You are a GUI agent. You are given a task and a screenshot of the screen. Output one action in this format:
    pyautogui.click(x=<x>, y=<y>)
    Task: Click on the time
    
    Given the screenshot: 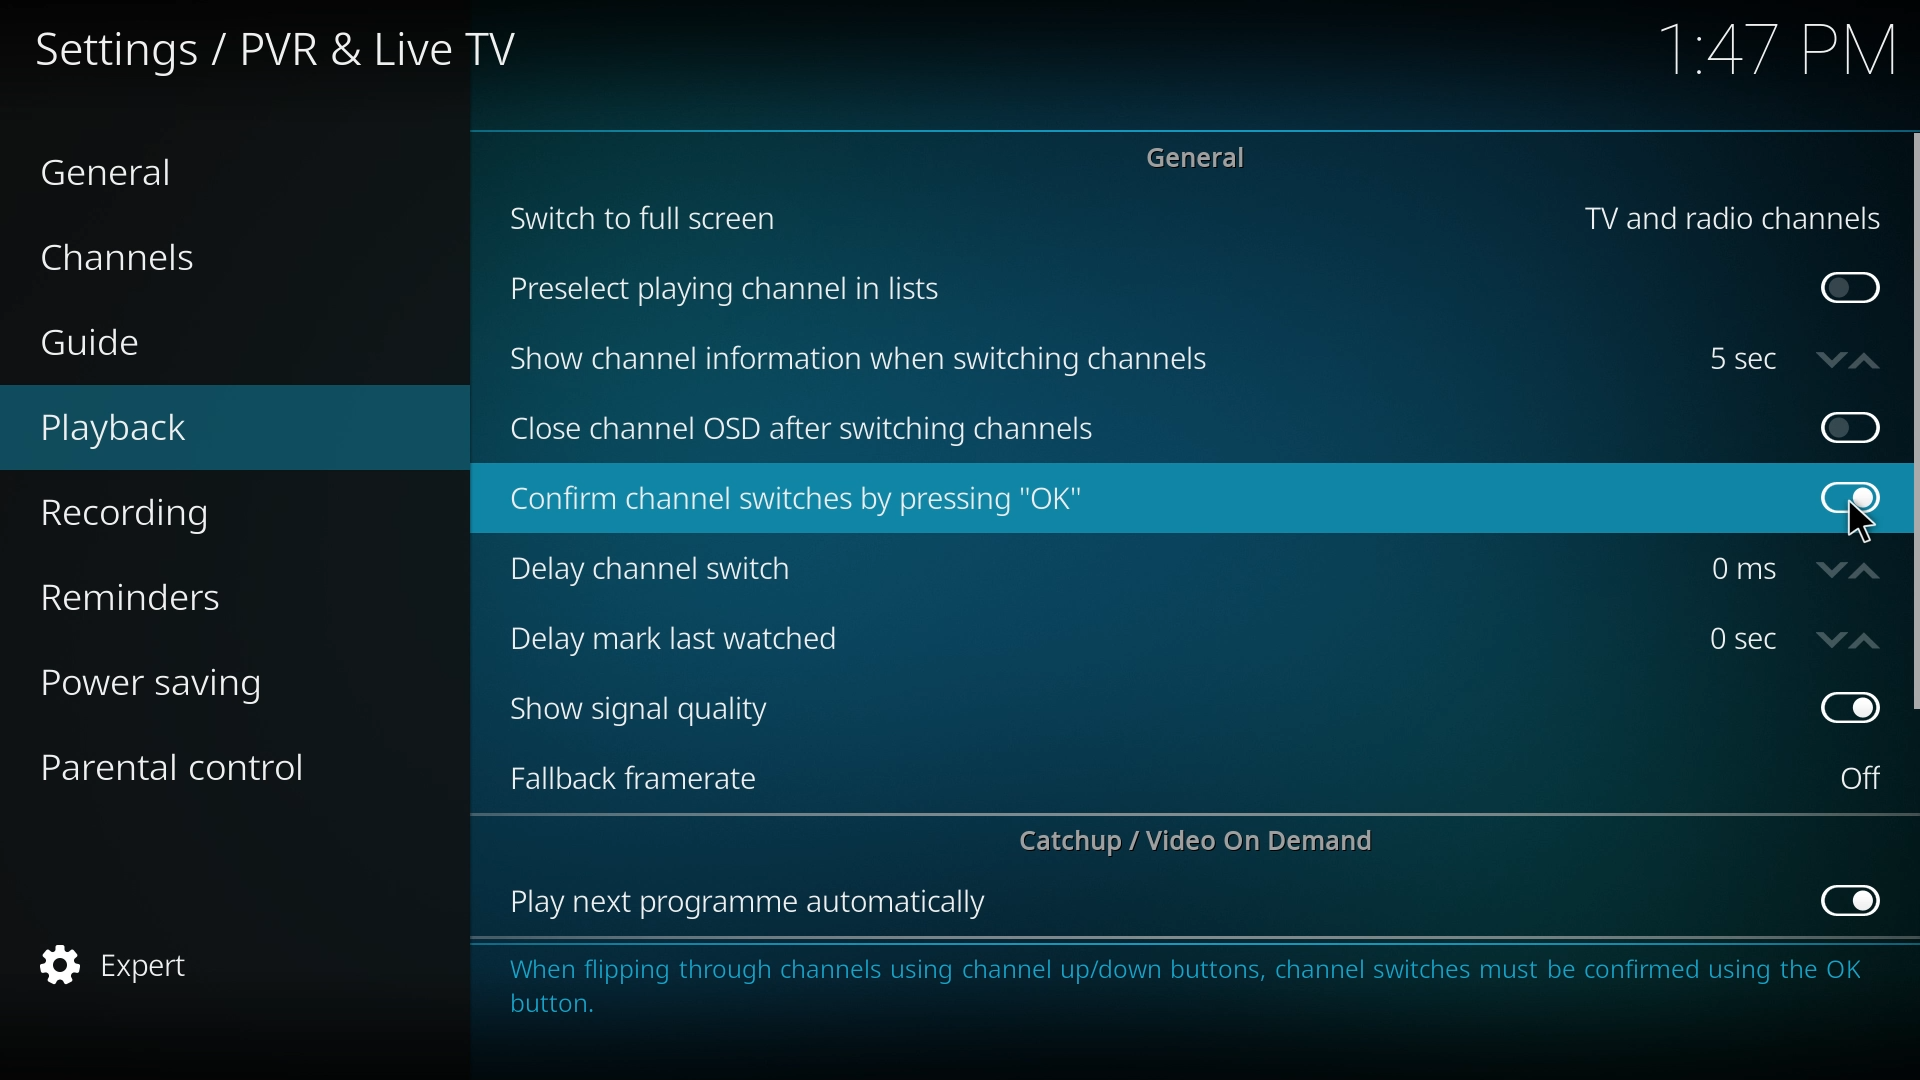 What is the action you would take?
    pyautogui.click(x=1778, y=53)
    